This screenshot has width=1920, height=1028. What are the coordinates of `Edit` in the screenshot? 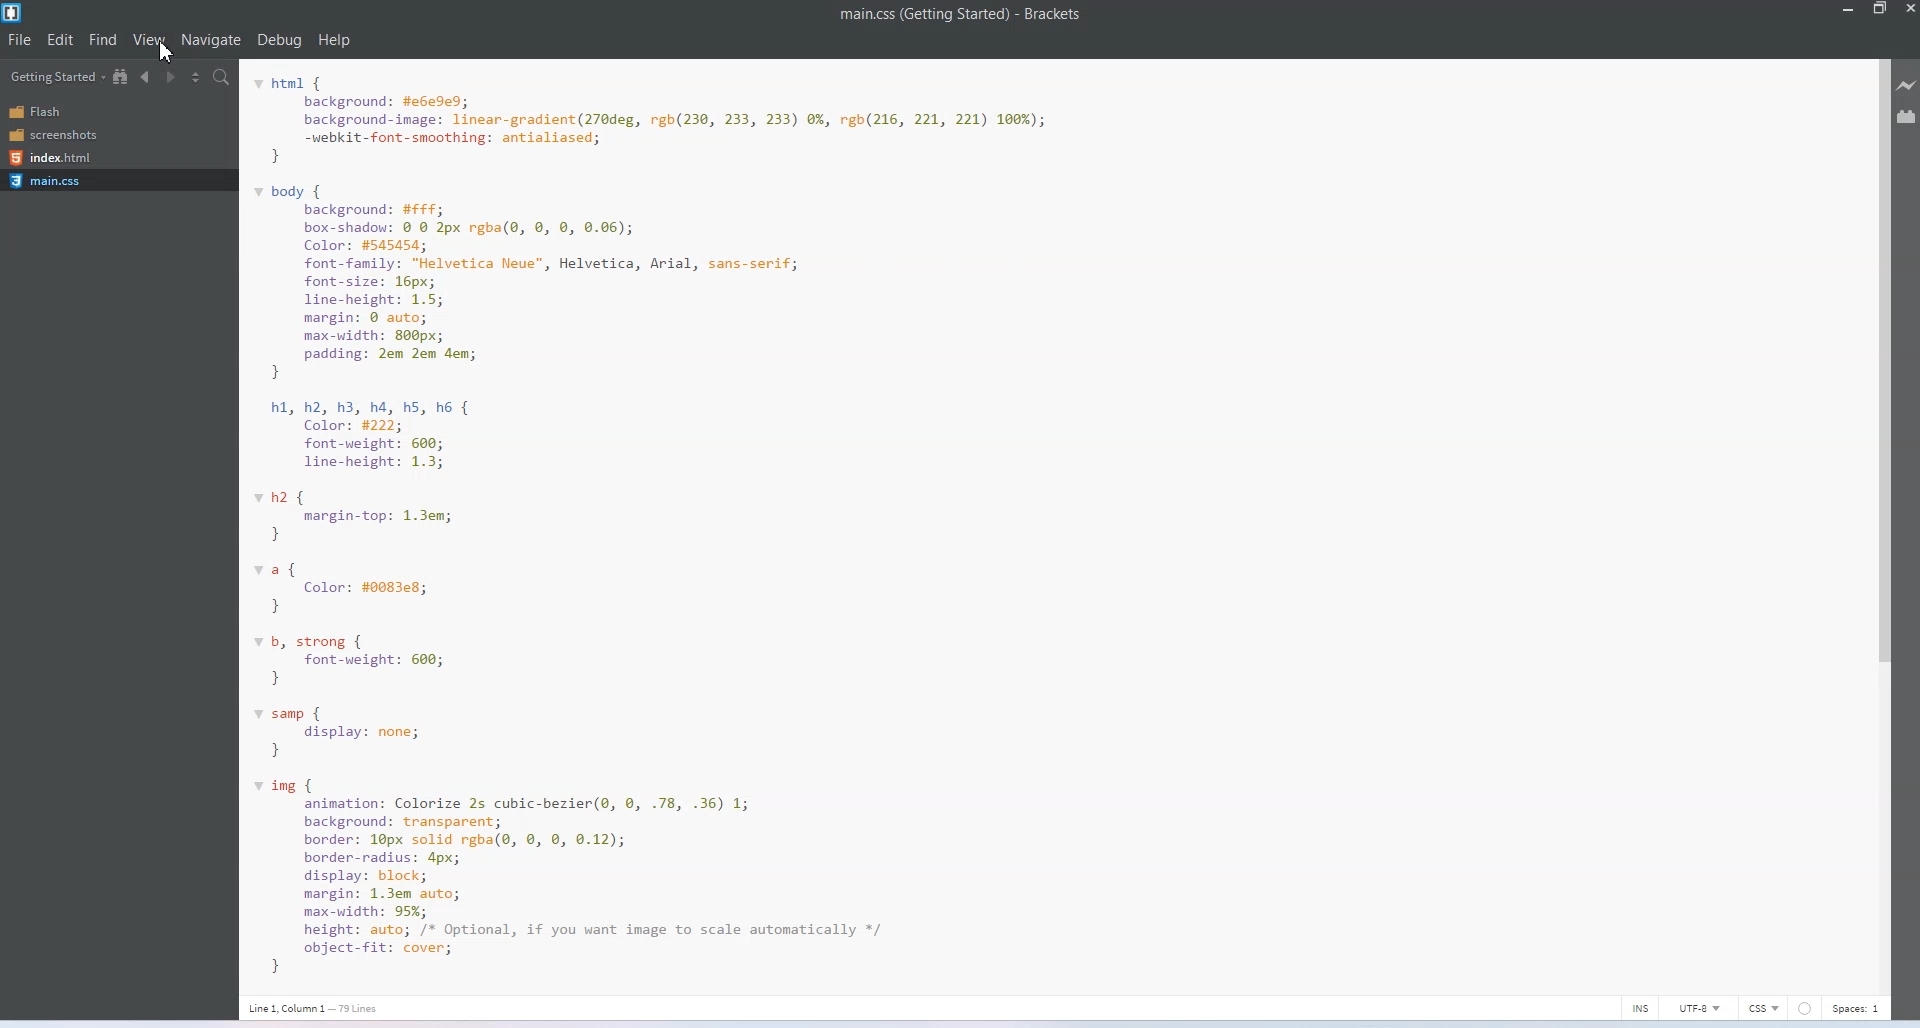 It's located at (61, 39).